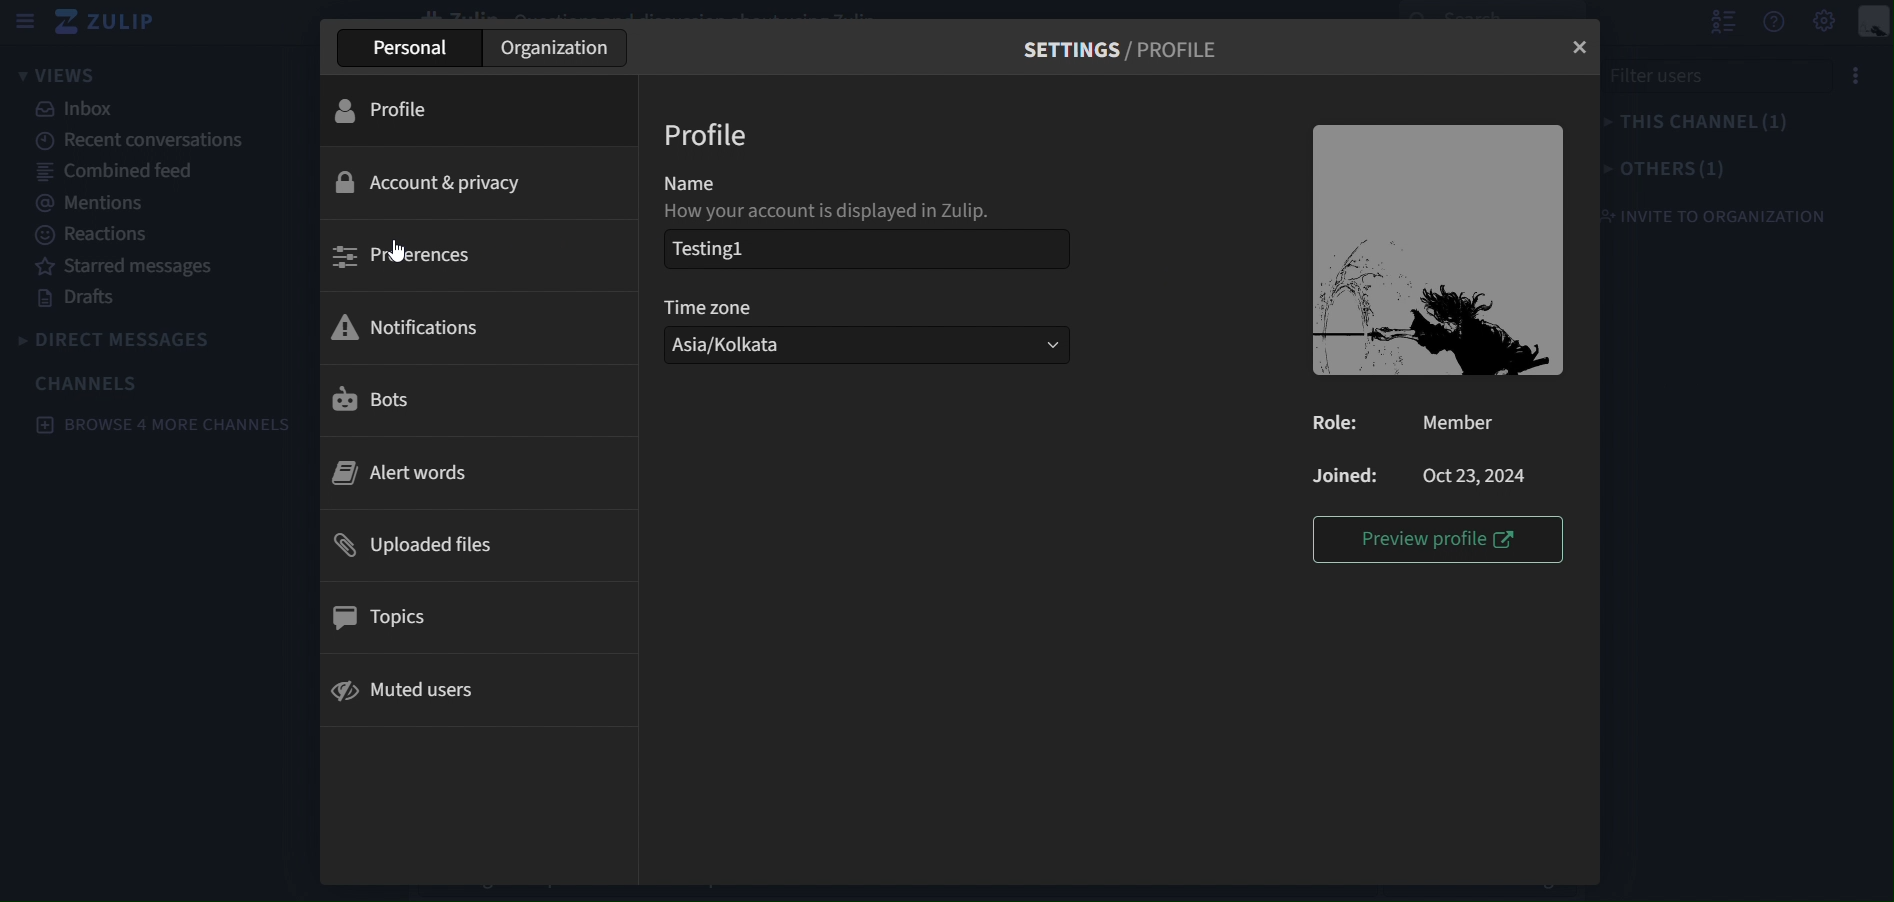  Describe the element at coordinates (77, 298) in the screenshot. I see `drafts` at that location.